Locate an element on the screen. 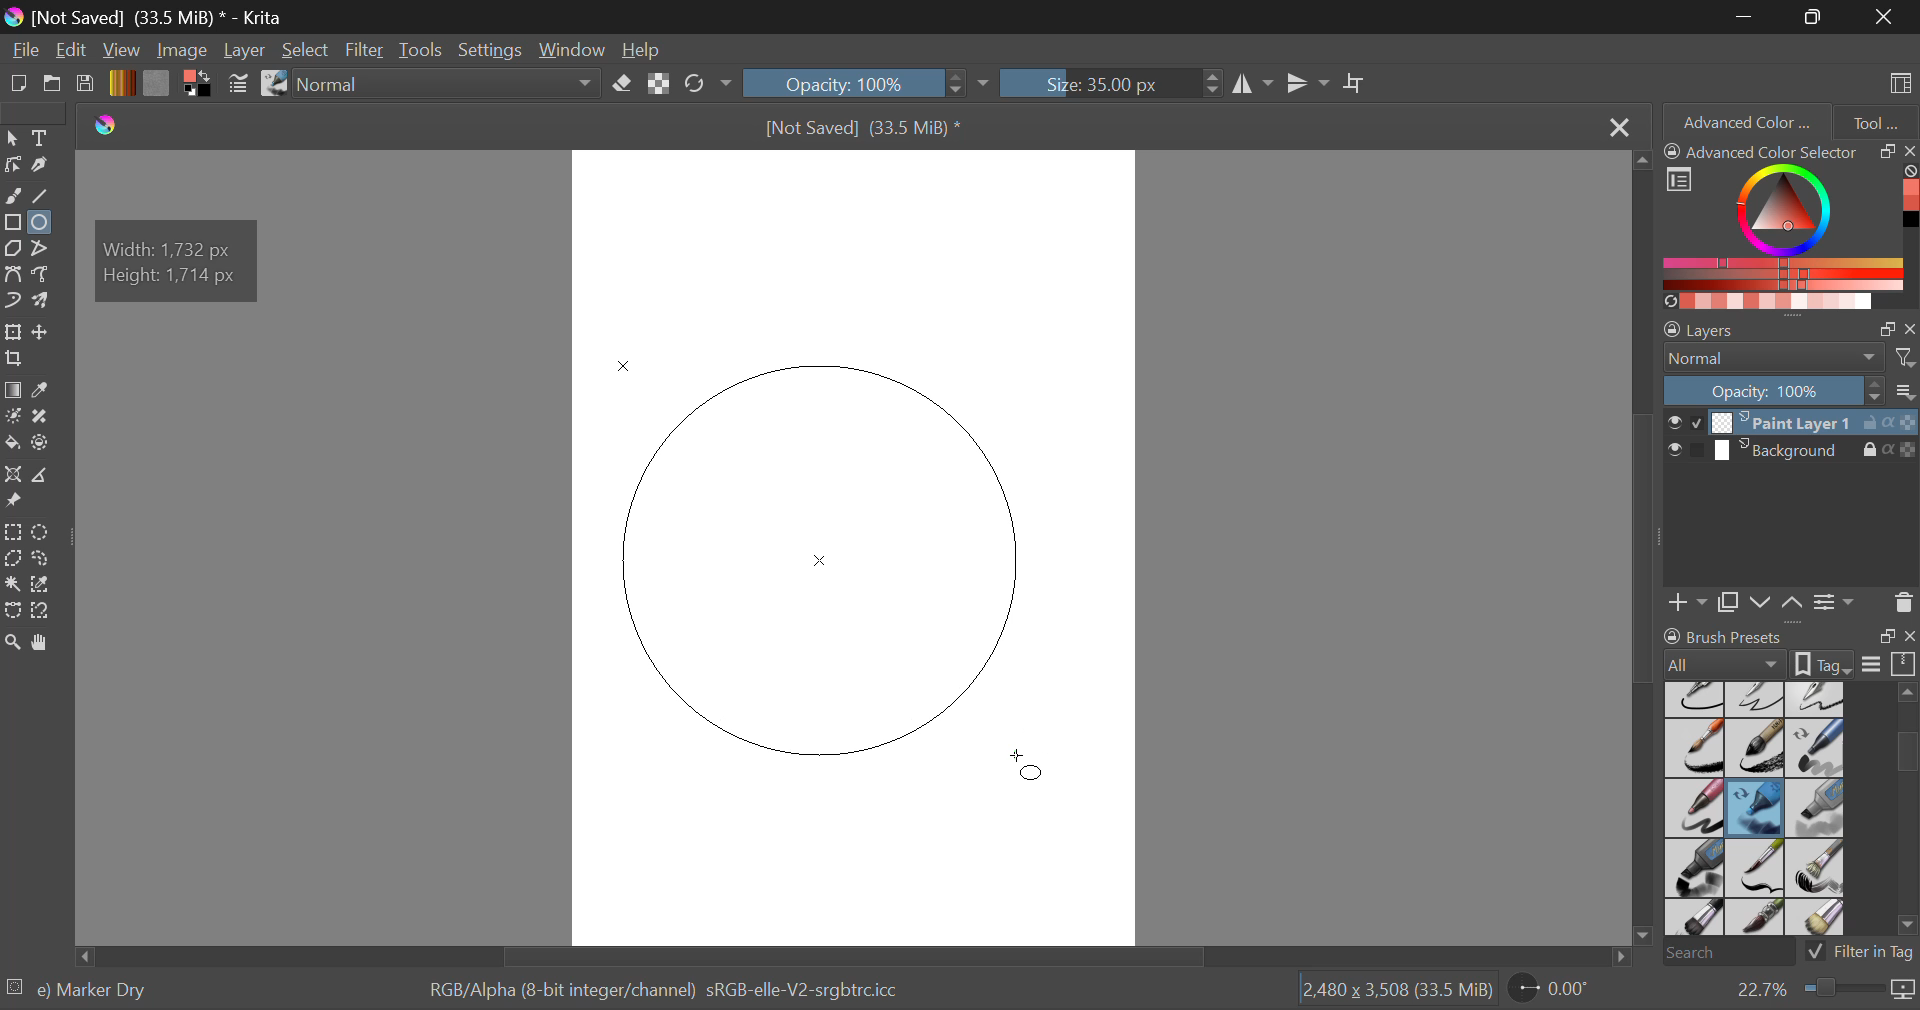  Polyline Tool is located at coordinates (43, 248).